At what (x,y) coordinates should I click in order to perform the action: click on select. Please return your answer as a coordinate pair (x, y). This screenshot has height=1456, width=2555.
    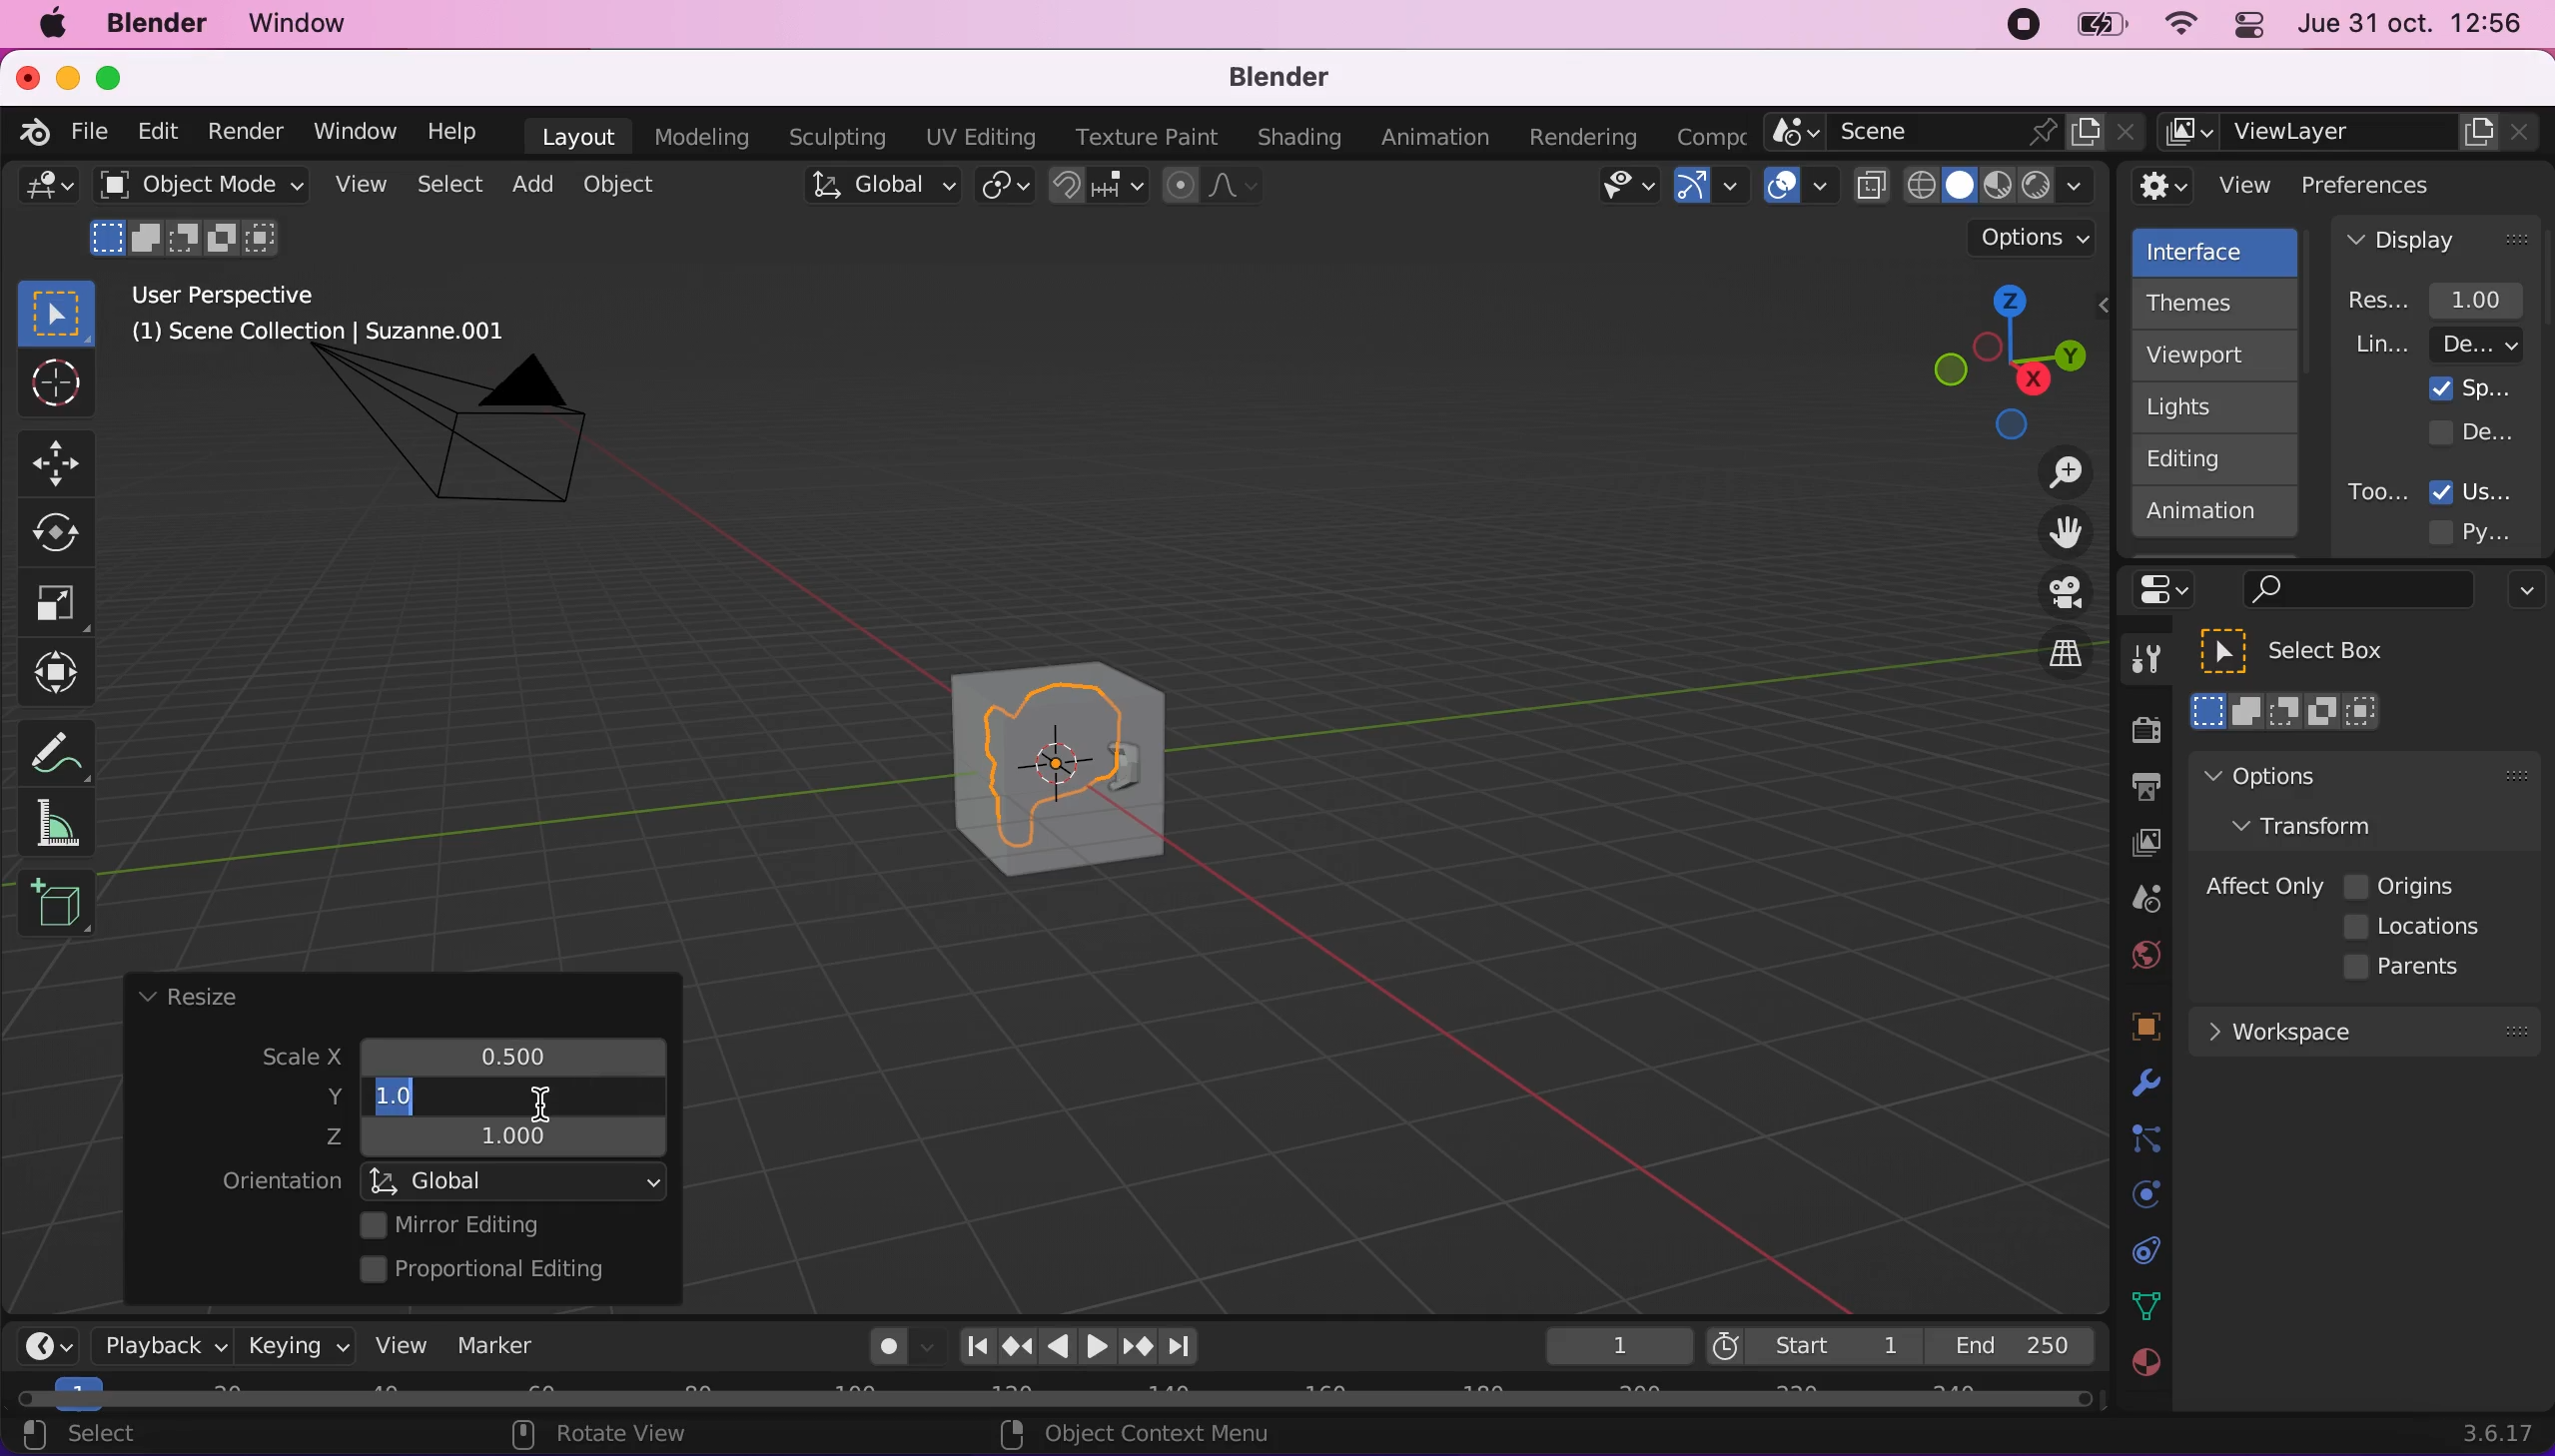
    Looking at the image, I should click on (448, 186).